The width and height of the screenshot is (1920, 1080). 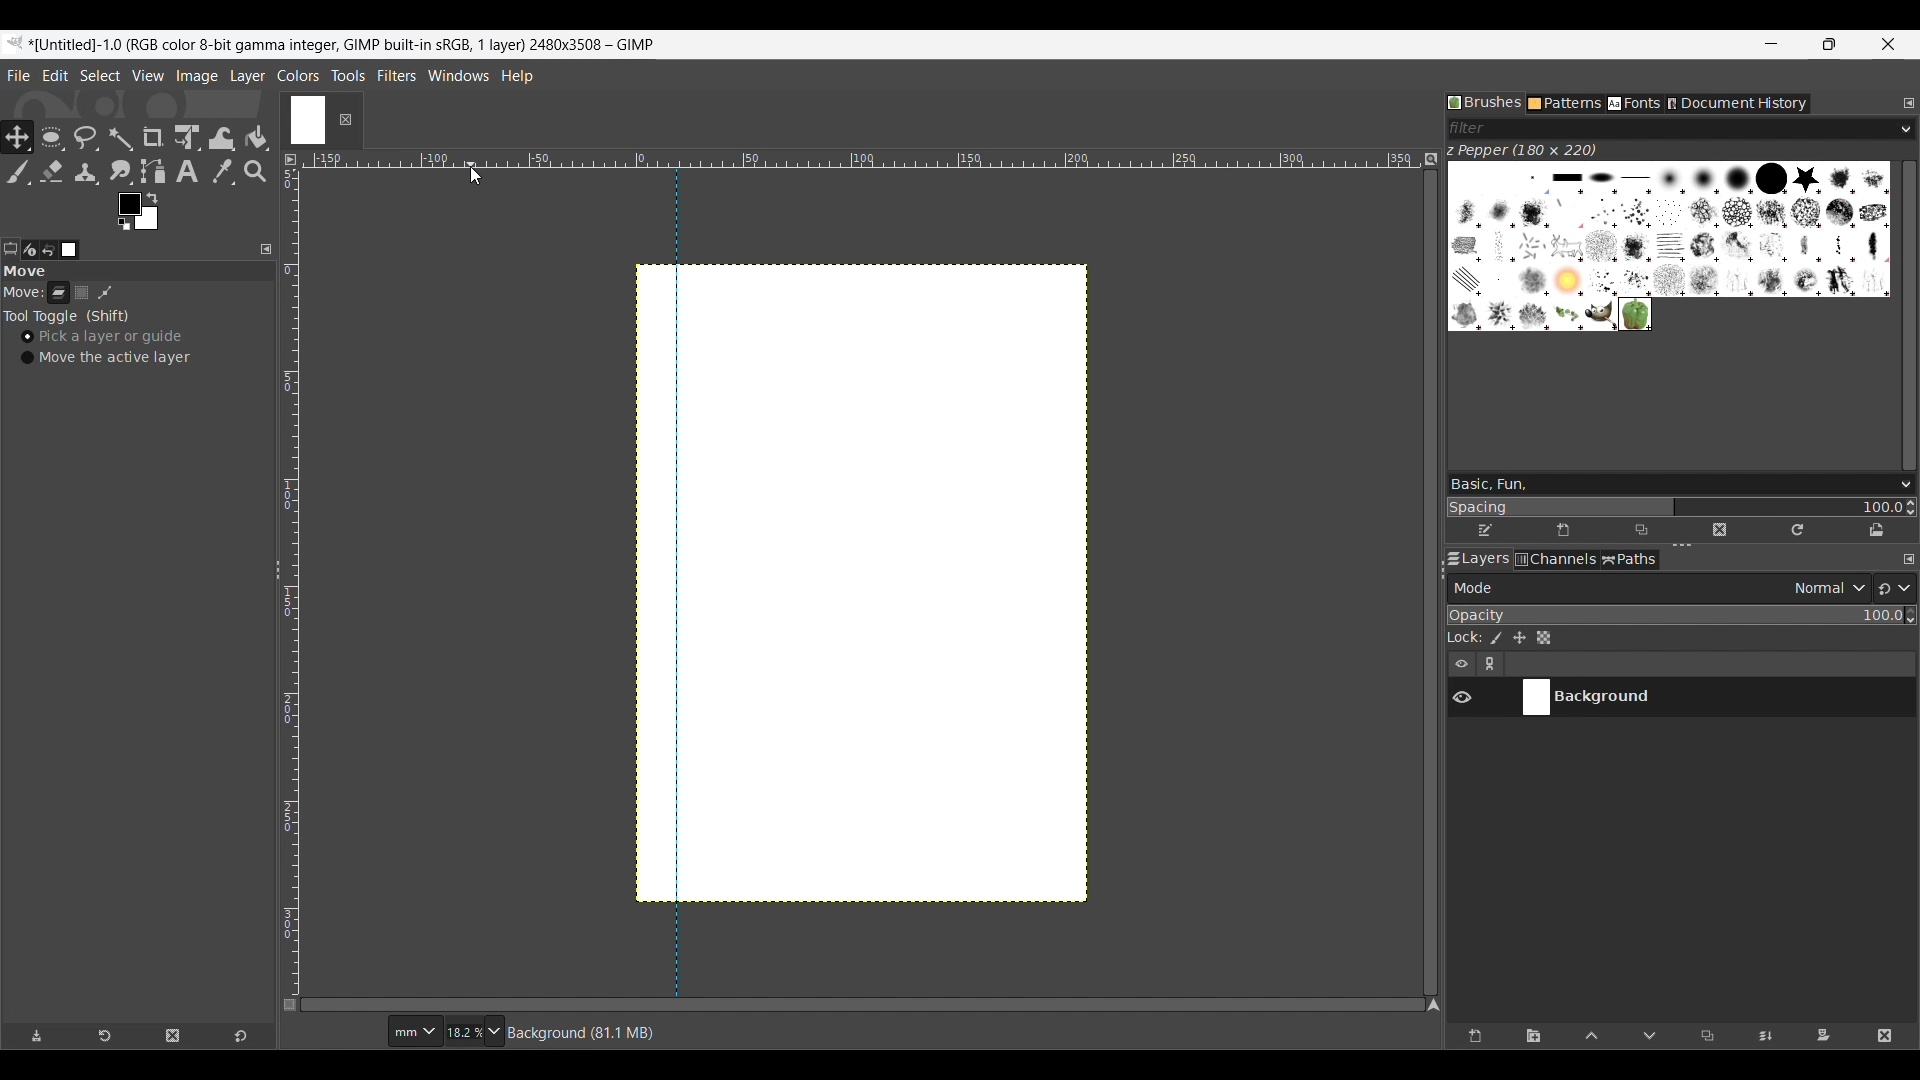 I want to click on Current tab, so click(x=306, y=117).